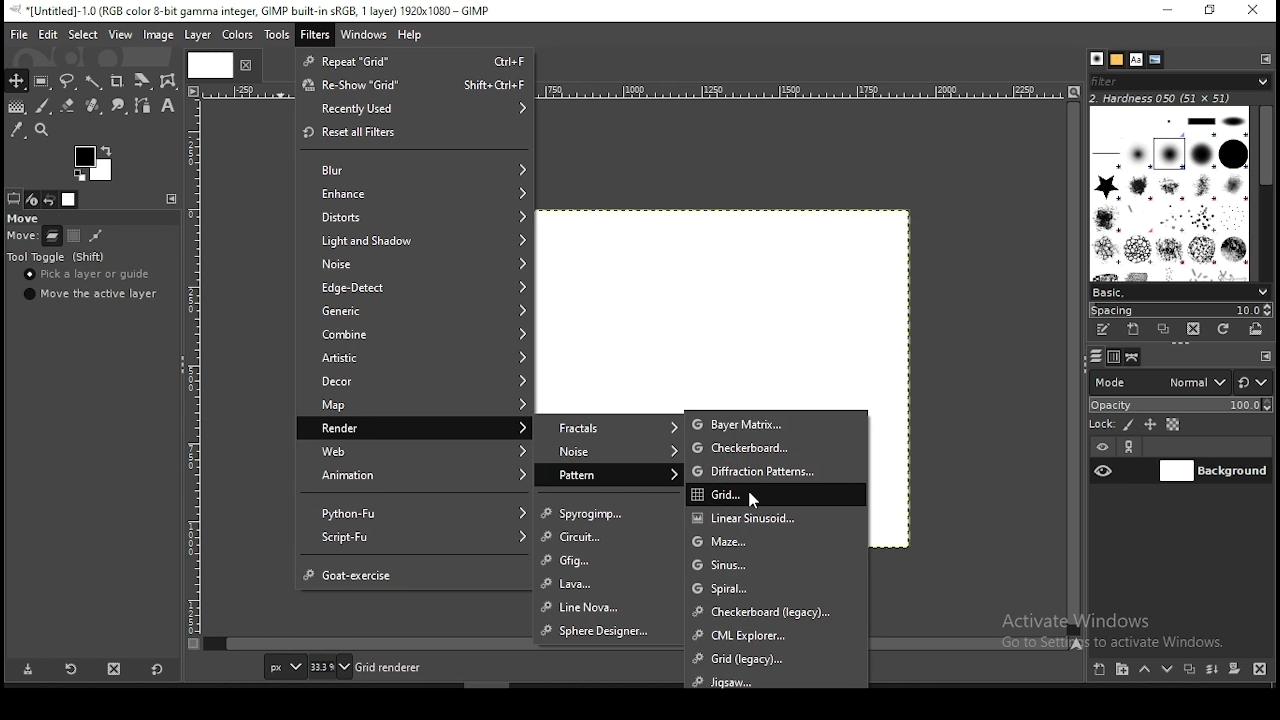 The image size is (1280, 720). What do you see at coordinates (148, 104) in the screenshot?
I see `paths tool` at bounding box center [148, 104].